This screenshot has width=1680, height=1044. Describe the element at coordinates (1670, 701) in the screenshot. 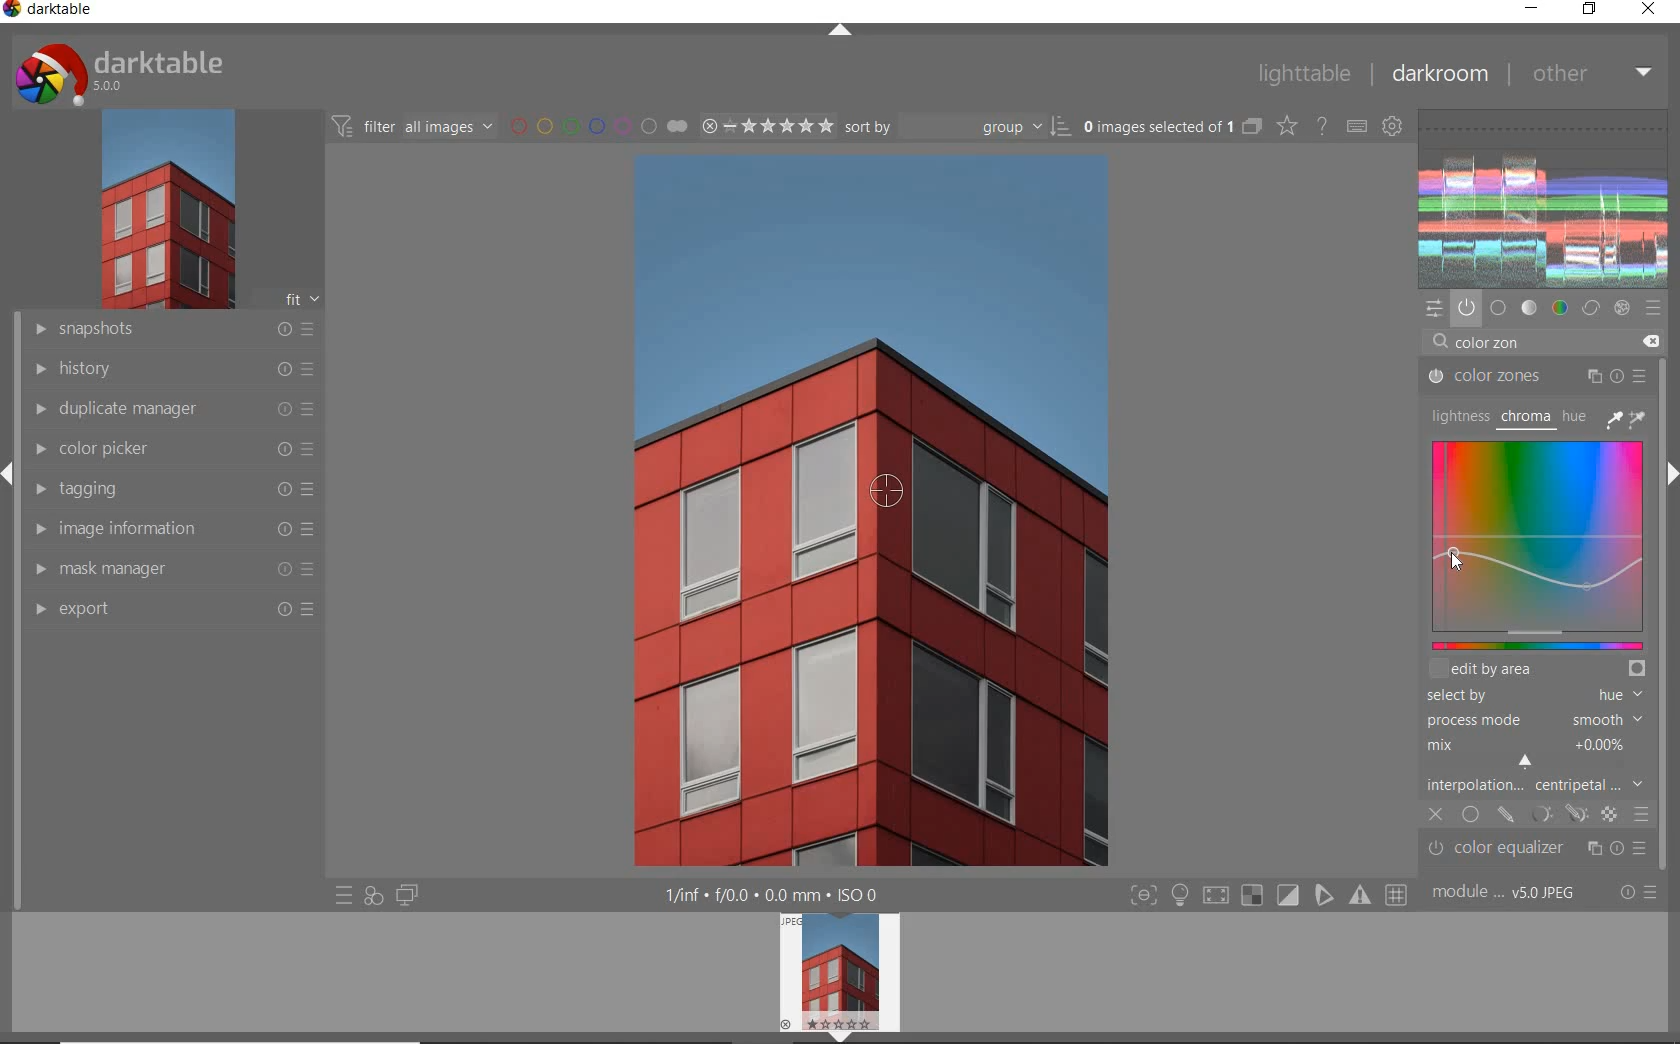

I see `scrollbar` at that location.